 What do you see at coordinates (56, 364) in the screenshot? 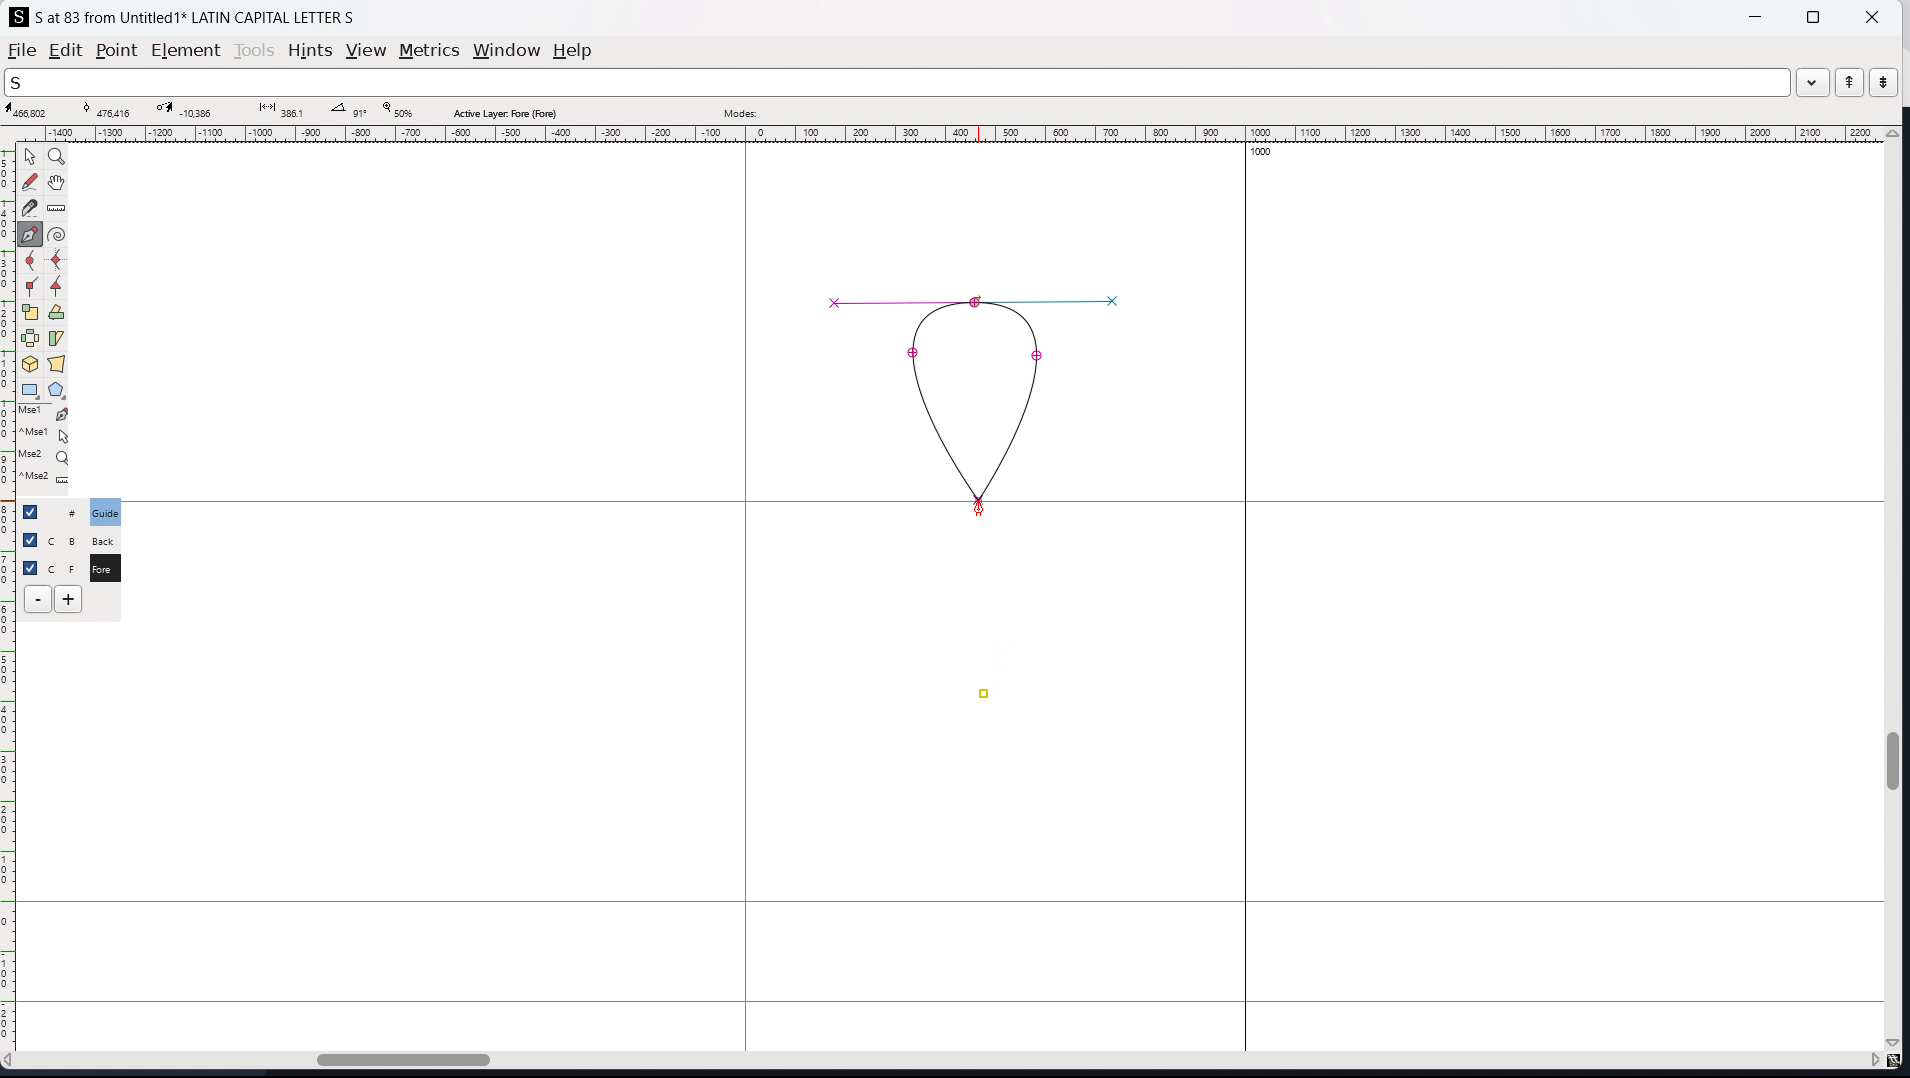
I see `perspective transformation` at bounding box center [56, 364].